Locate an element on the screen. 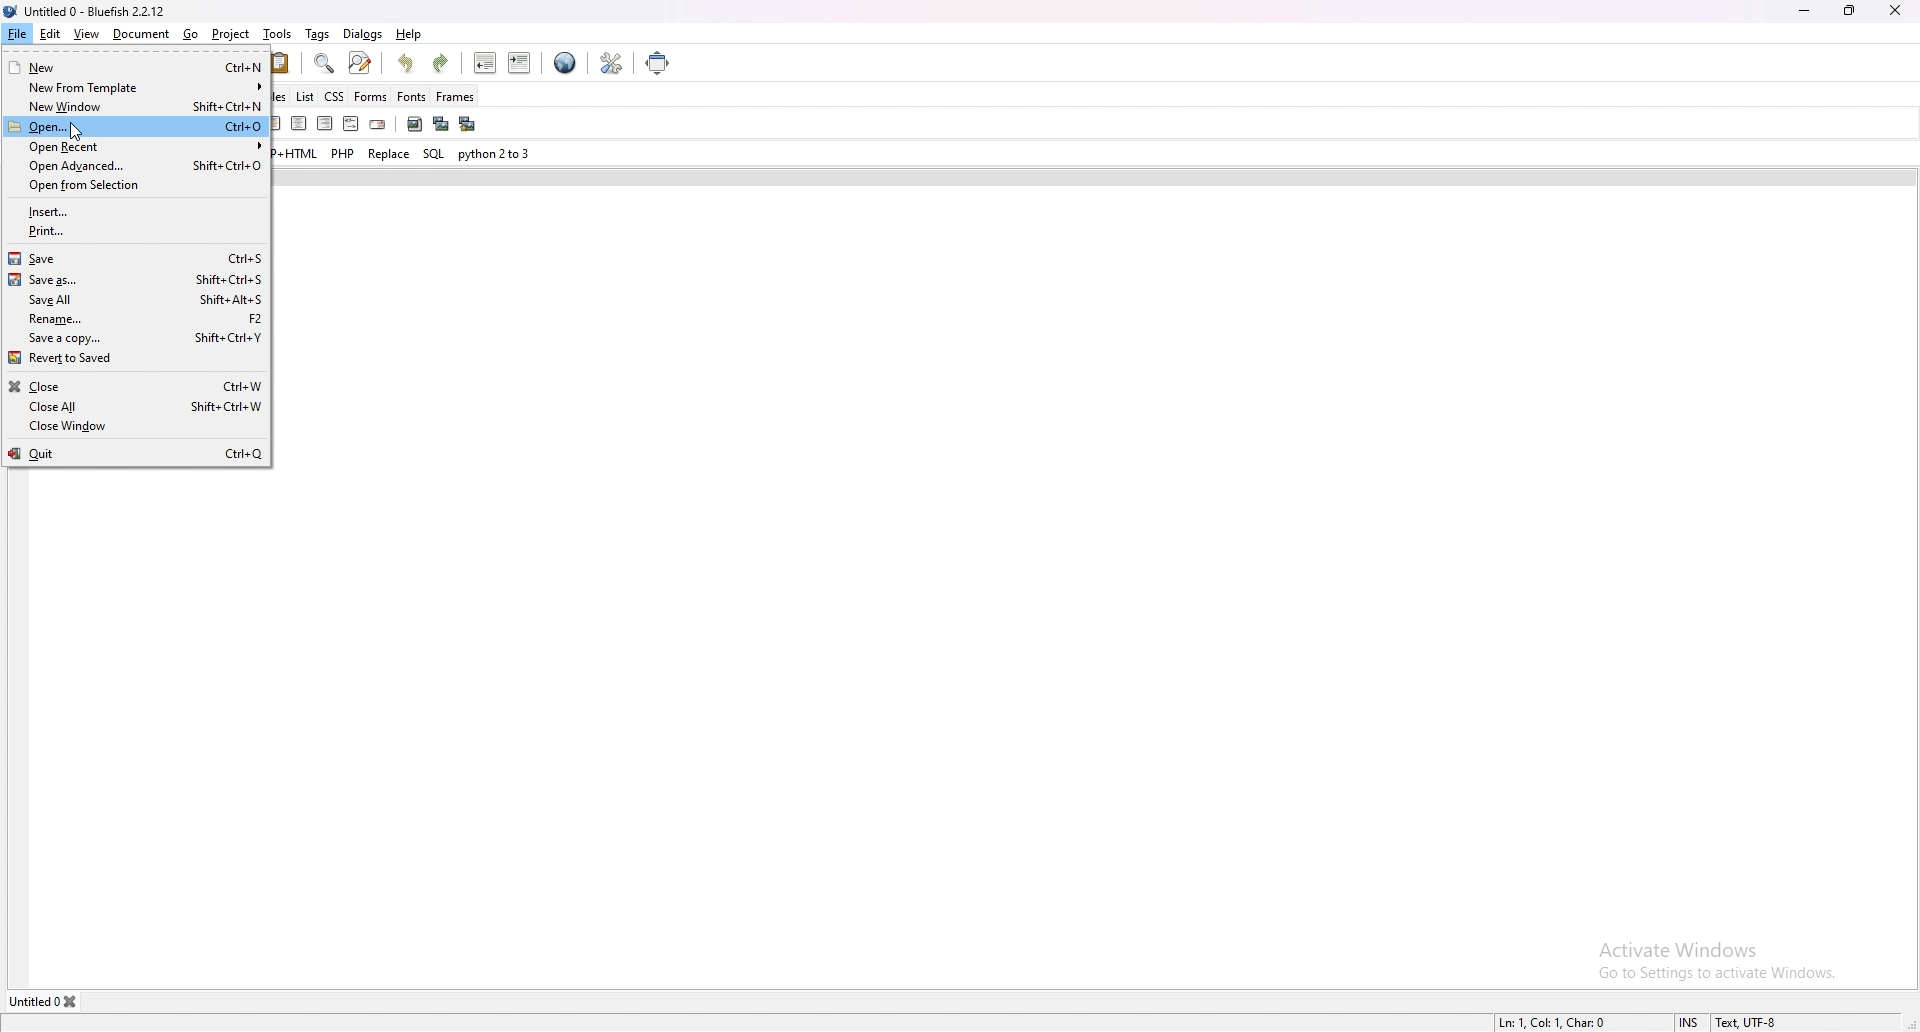 The image size is (1920, 1032). minimize is located at coordinates (1807, 11).